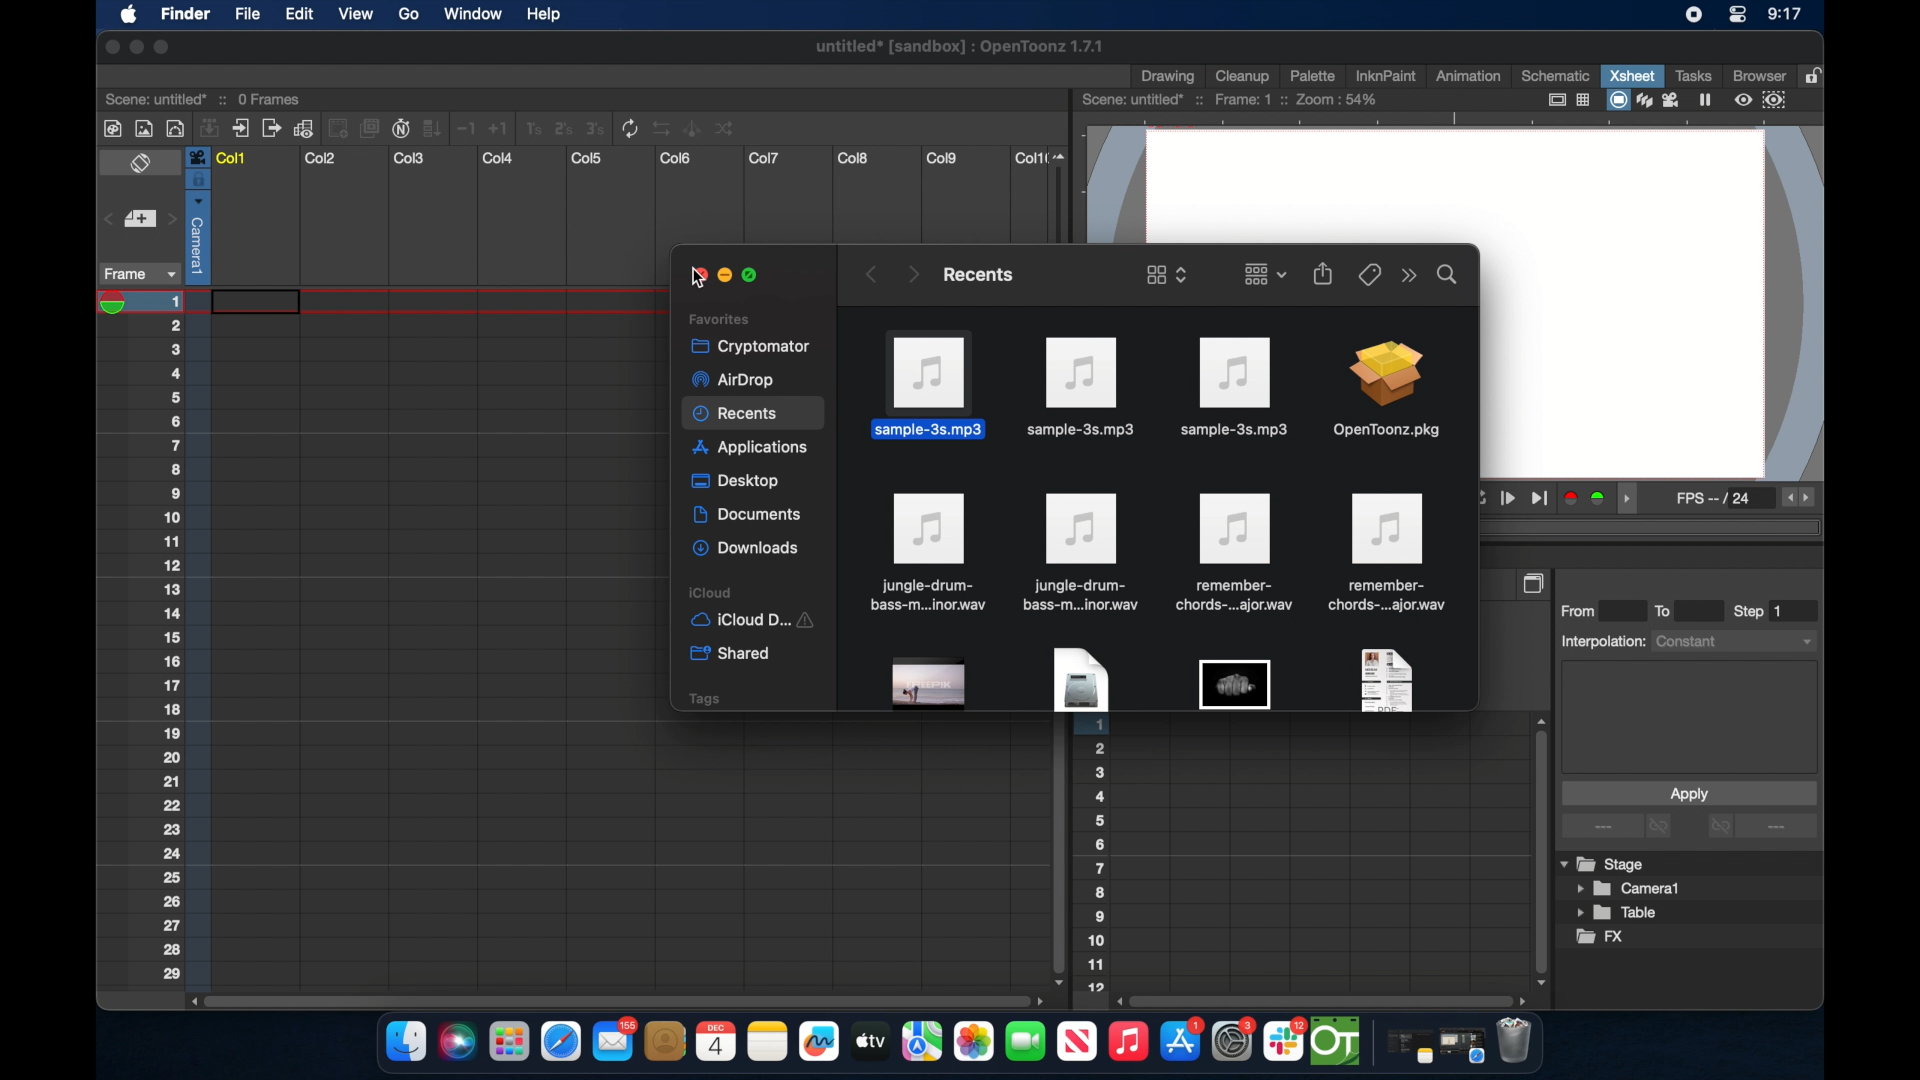 The height and width of the screenshot is (1080, 1920). What do you see at coordinates (715, 1041) in the screenshot?
I see `calendar` at bounding box center [715, 1041].